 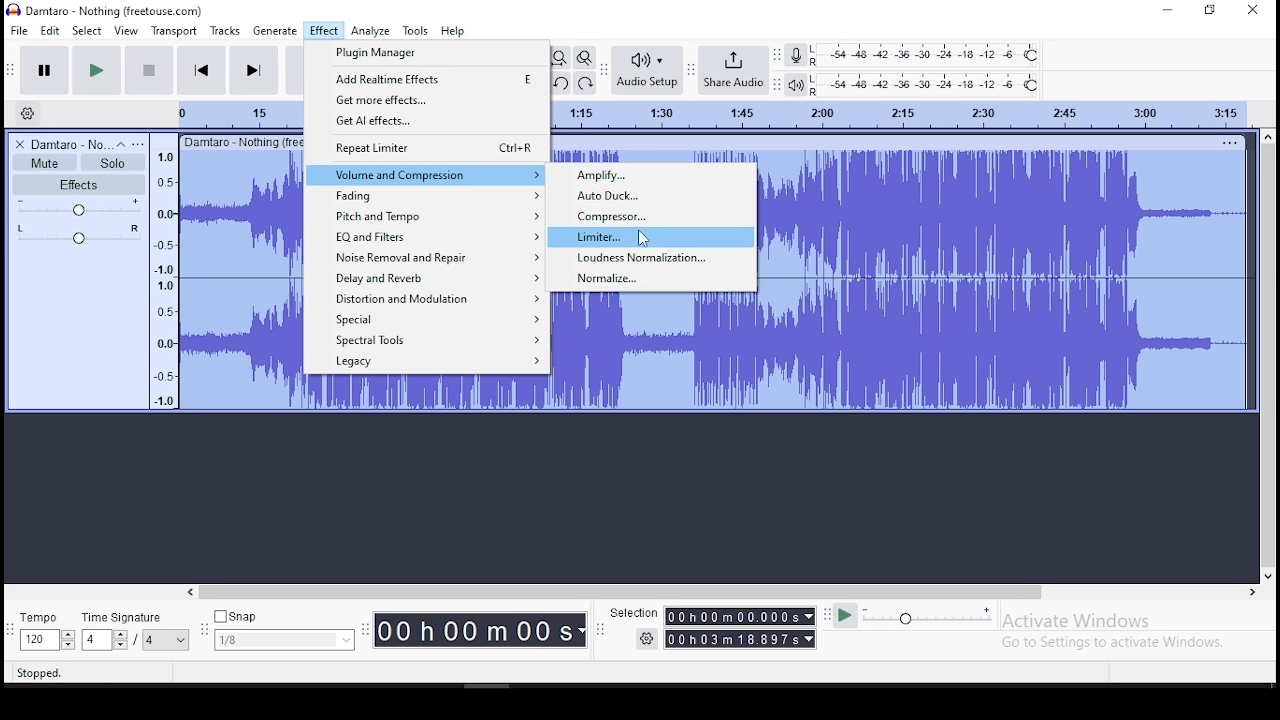 What do you see at coordinates (141, 143) in the screenshot?
I see `open menu` at bounding box center [141, 143].